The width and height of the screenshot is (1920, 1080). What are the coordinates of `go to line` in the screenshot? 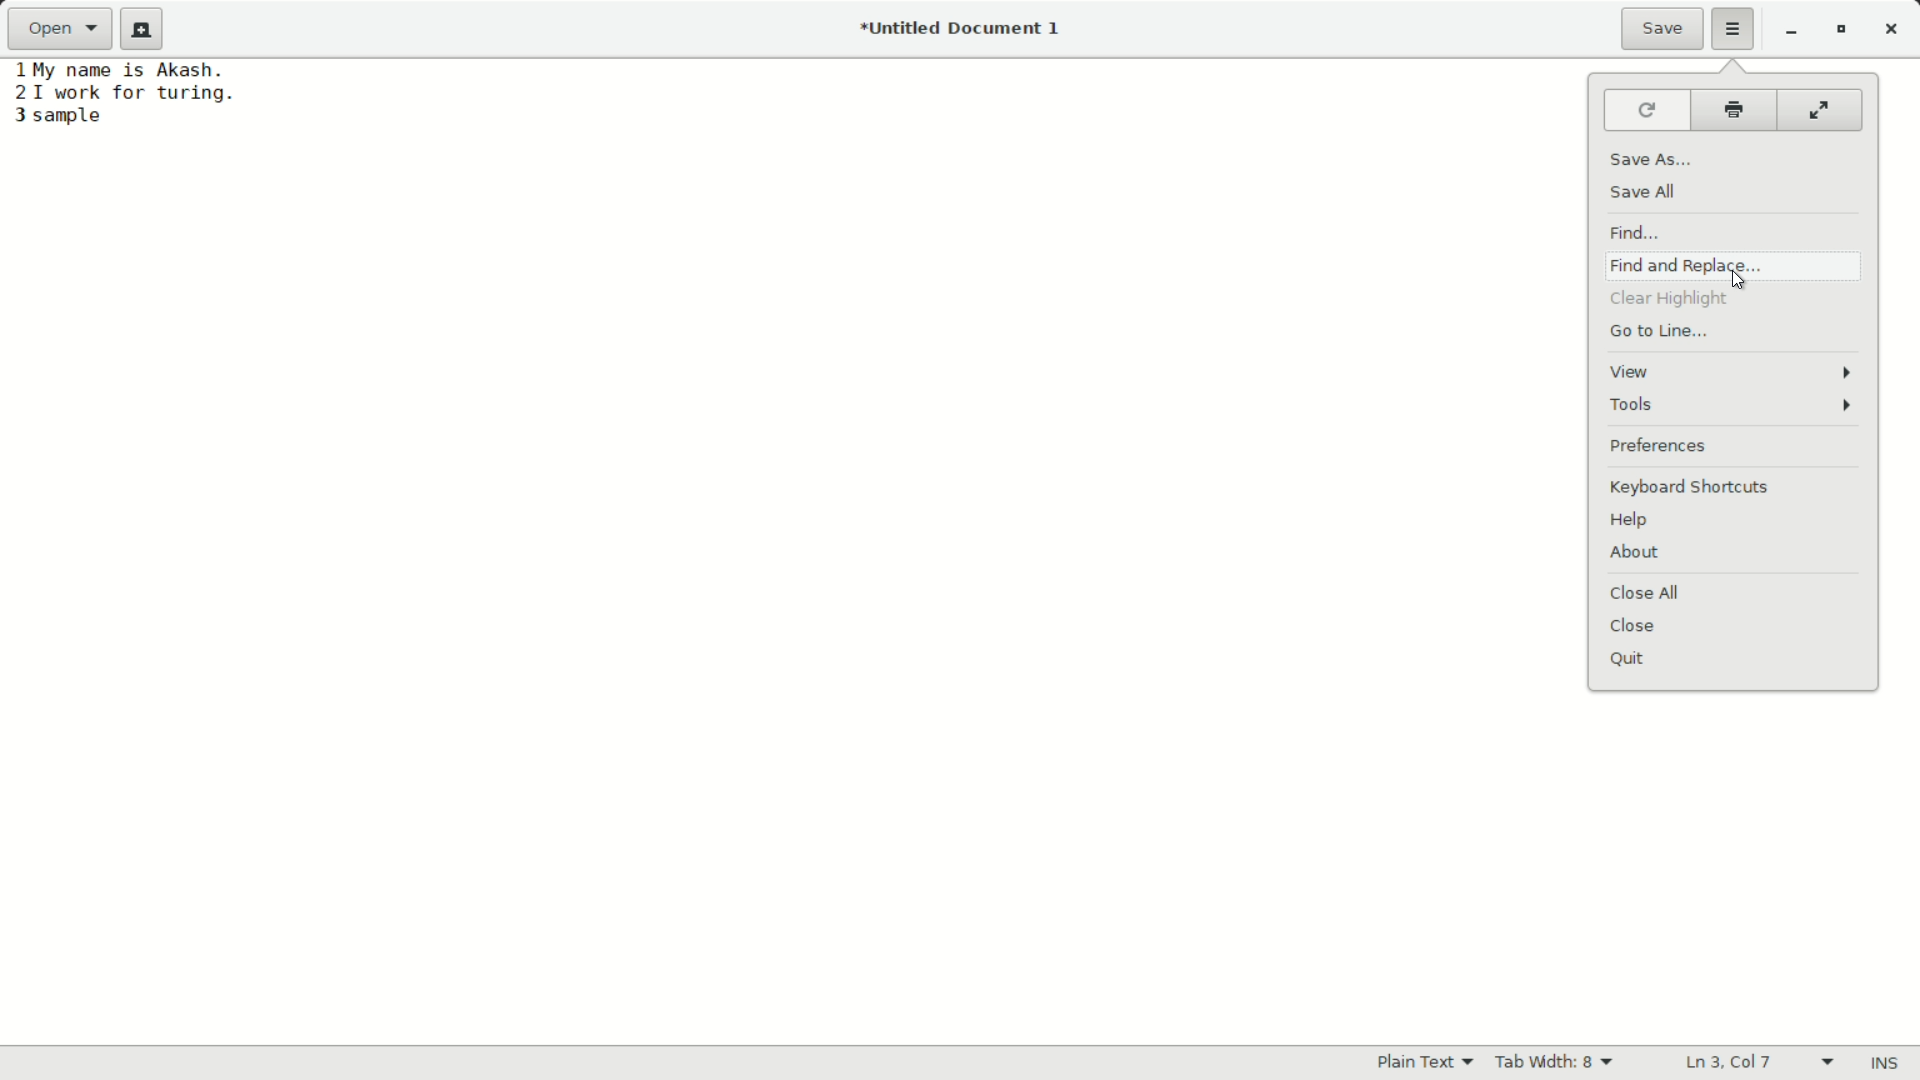 It's located at (1655, 333).